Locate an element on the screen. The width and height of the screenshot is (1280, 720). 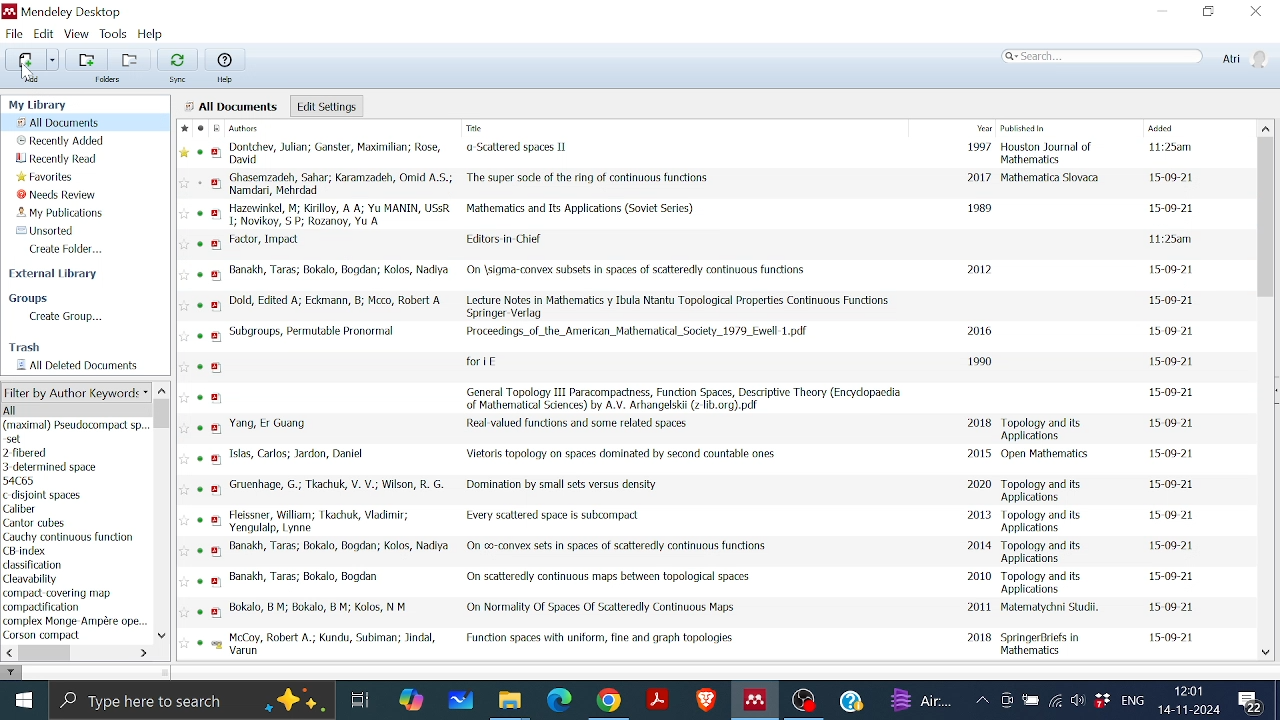
pdf is located at coordinates (218, 645).